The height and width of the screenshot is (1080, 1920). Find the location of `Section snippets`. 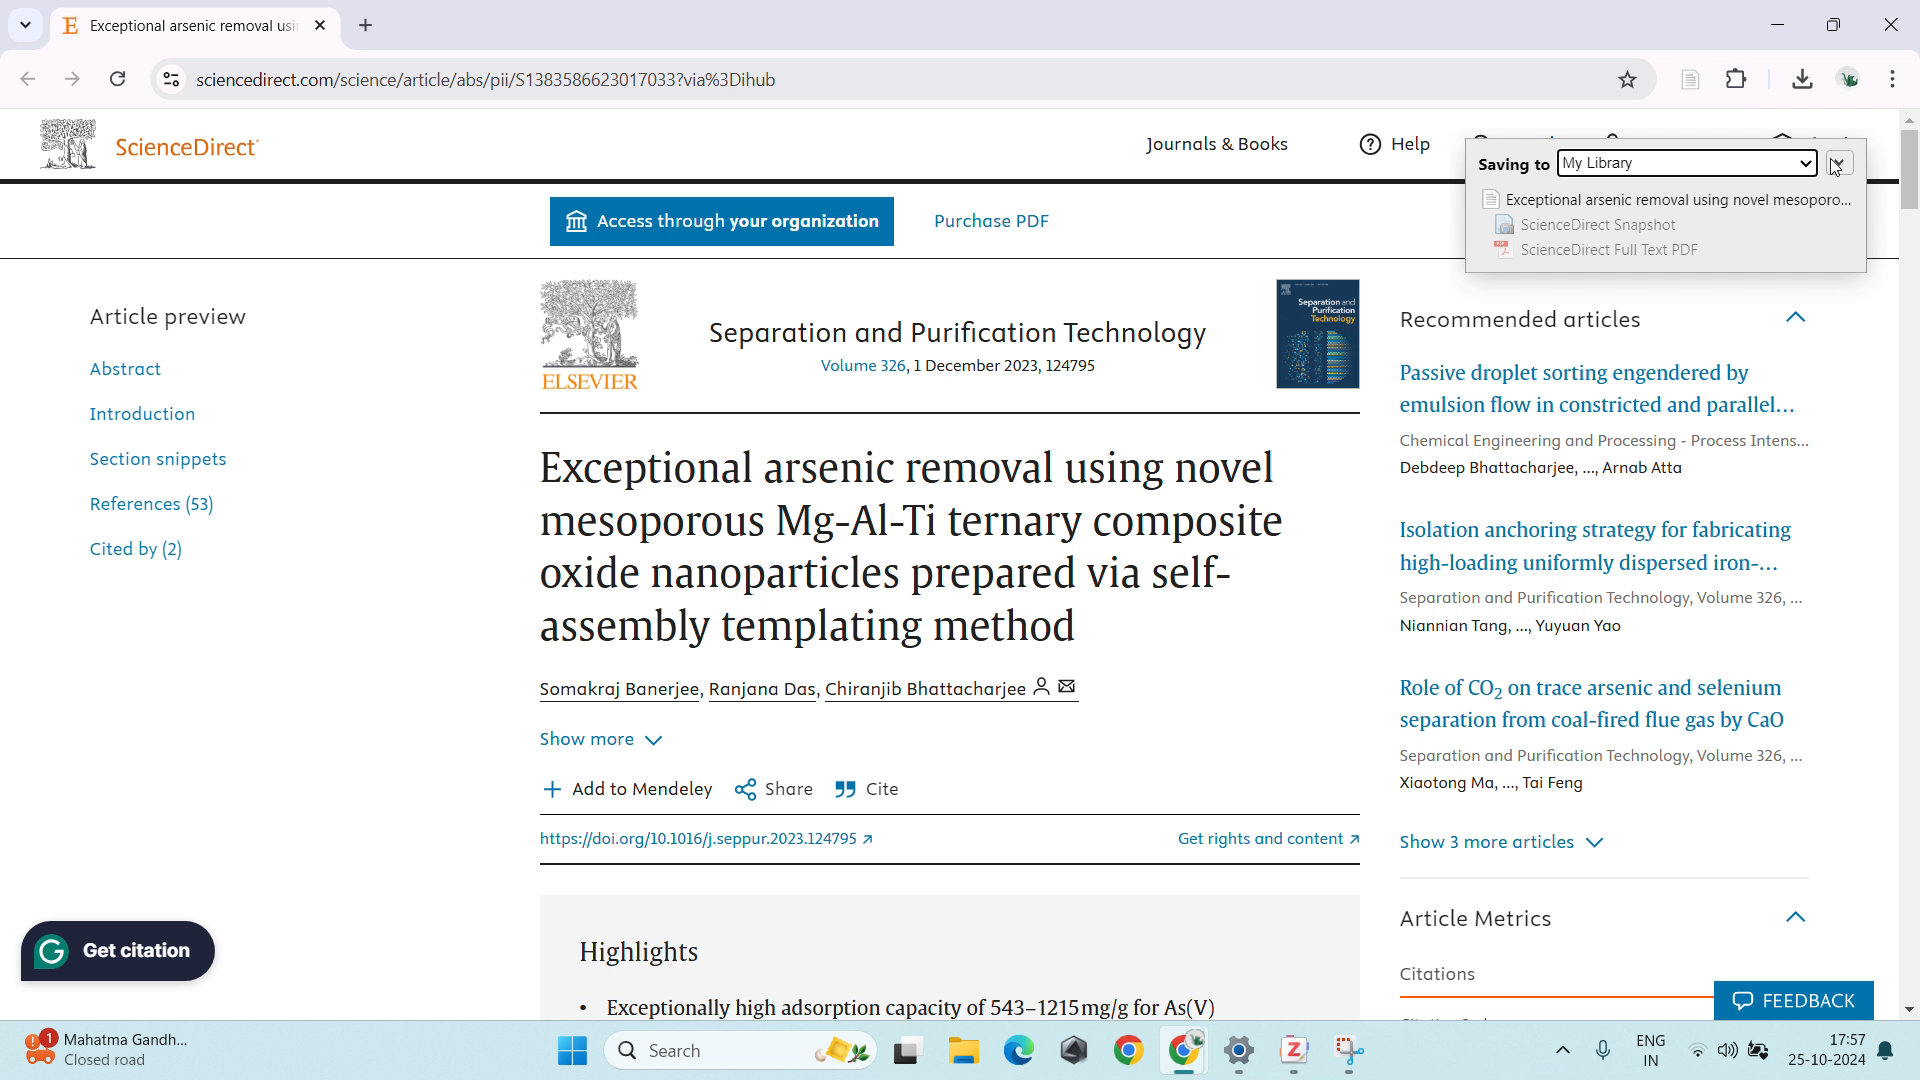

Section snippets is located at coordinates (158, 457).